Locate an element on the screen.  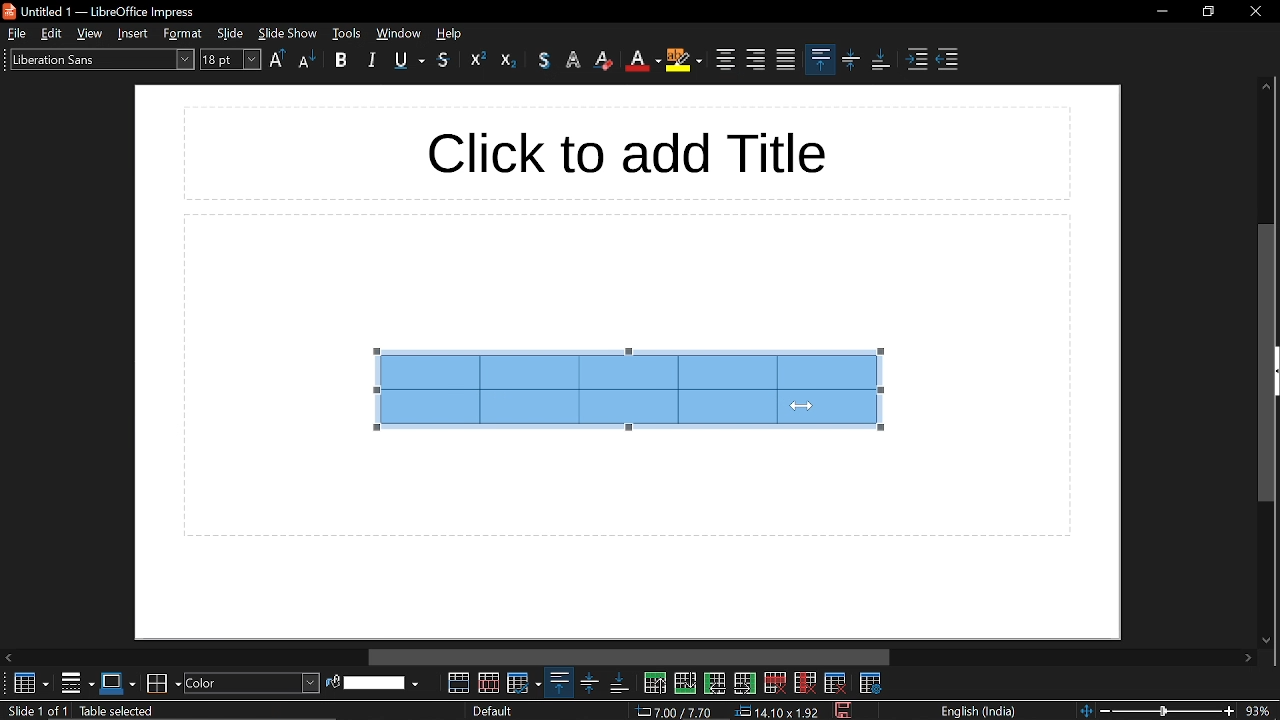
align bottom is located at coordinates (882, 62).